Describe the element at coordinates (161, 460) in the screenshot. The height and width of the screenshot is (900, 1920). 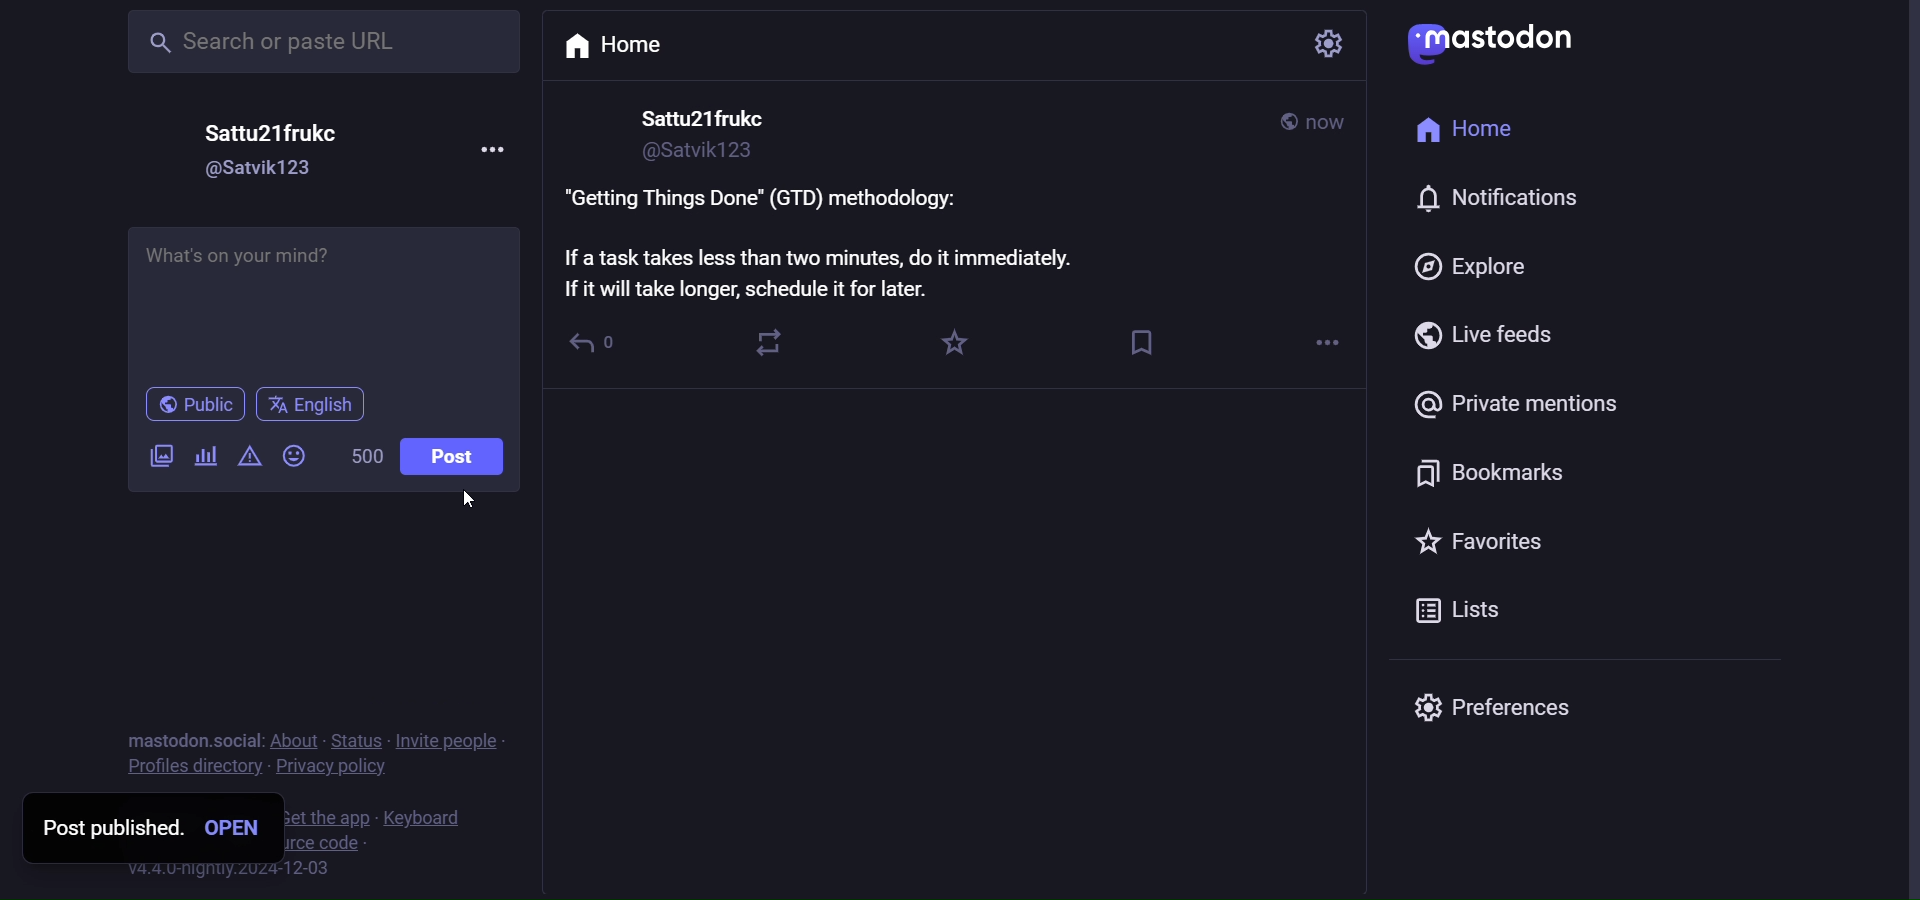
I see `images/videos` at that location.